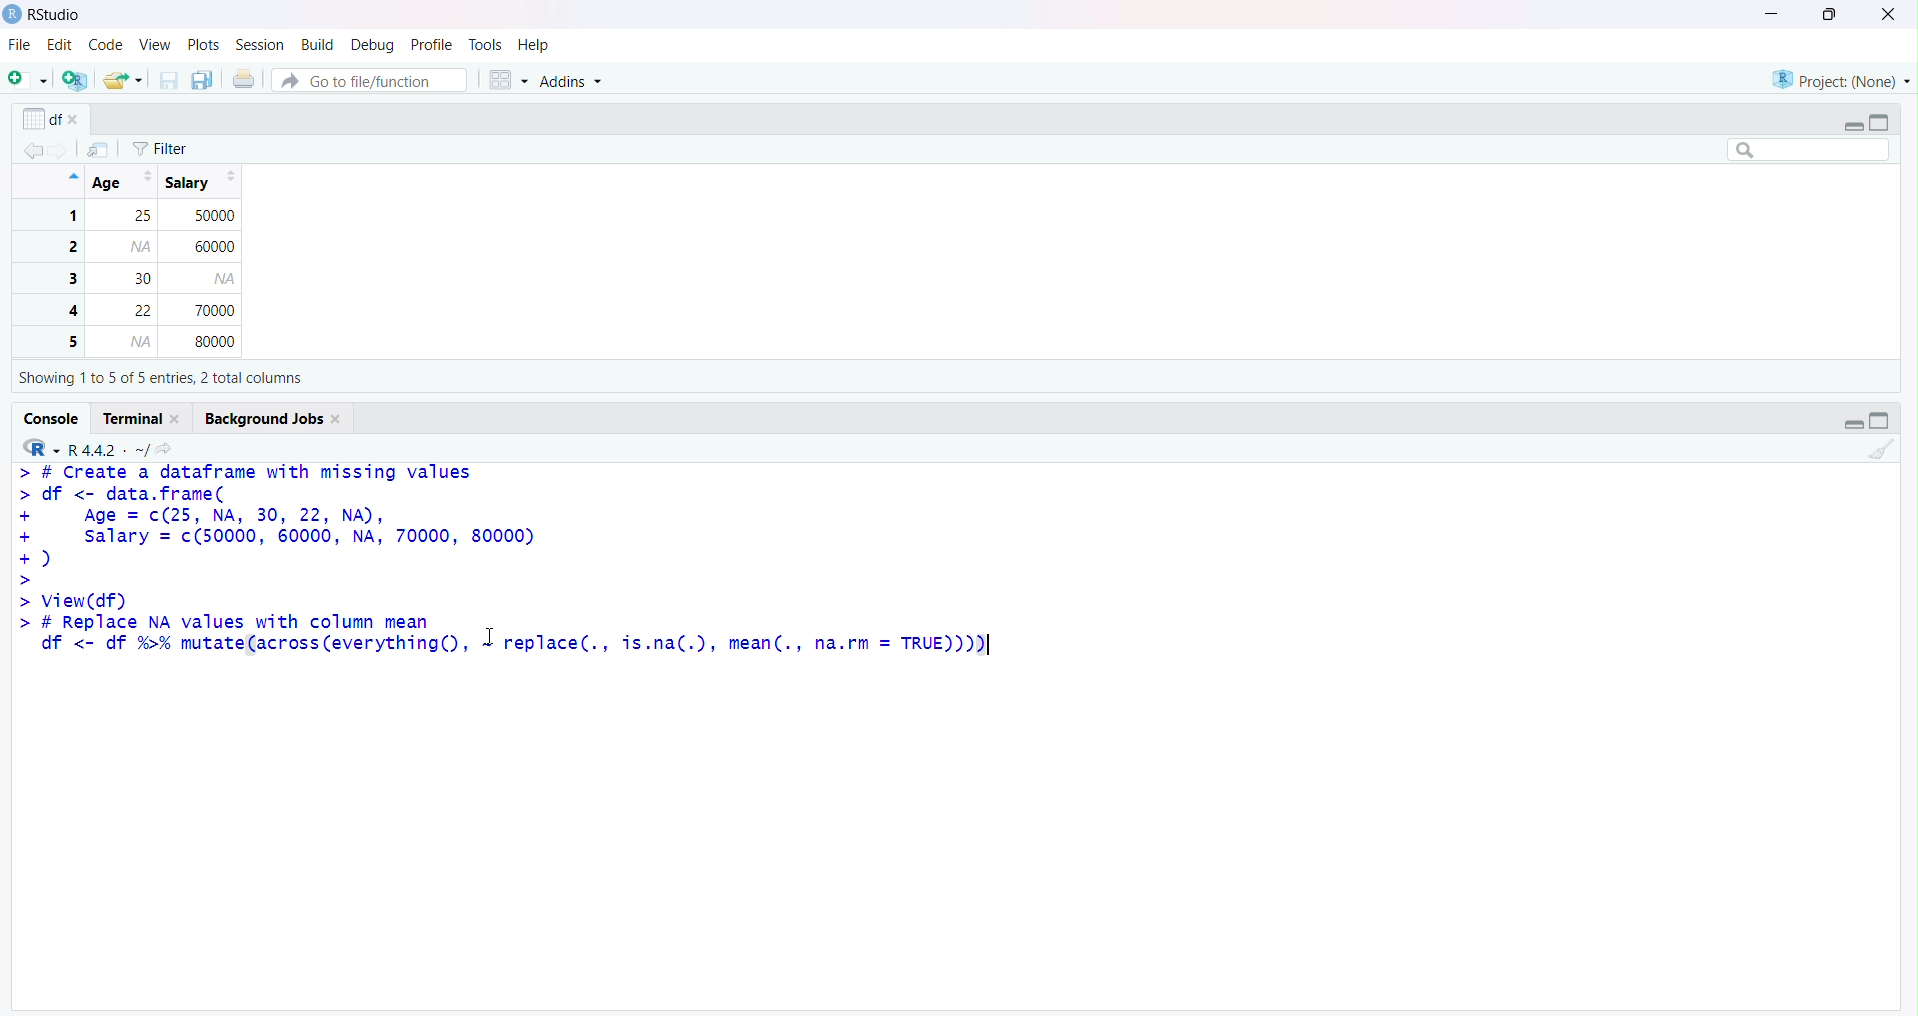 This screenshot has height=1016, width=1918. Describe the element at coordinates (68, 179) in the screenshot. I see `Hide` at that location.